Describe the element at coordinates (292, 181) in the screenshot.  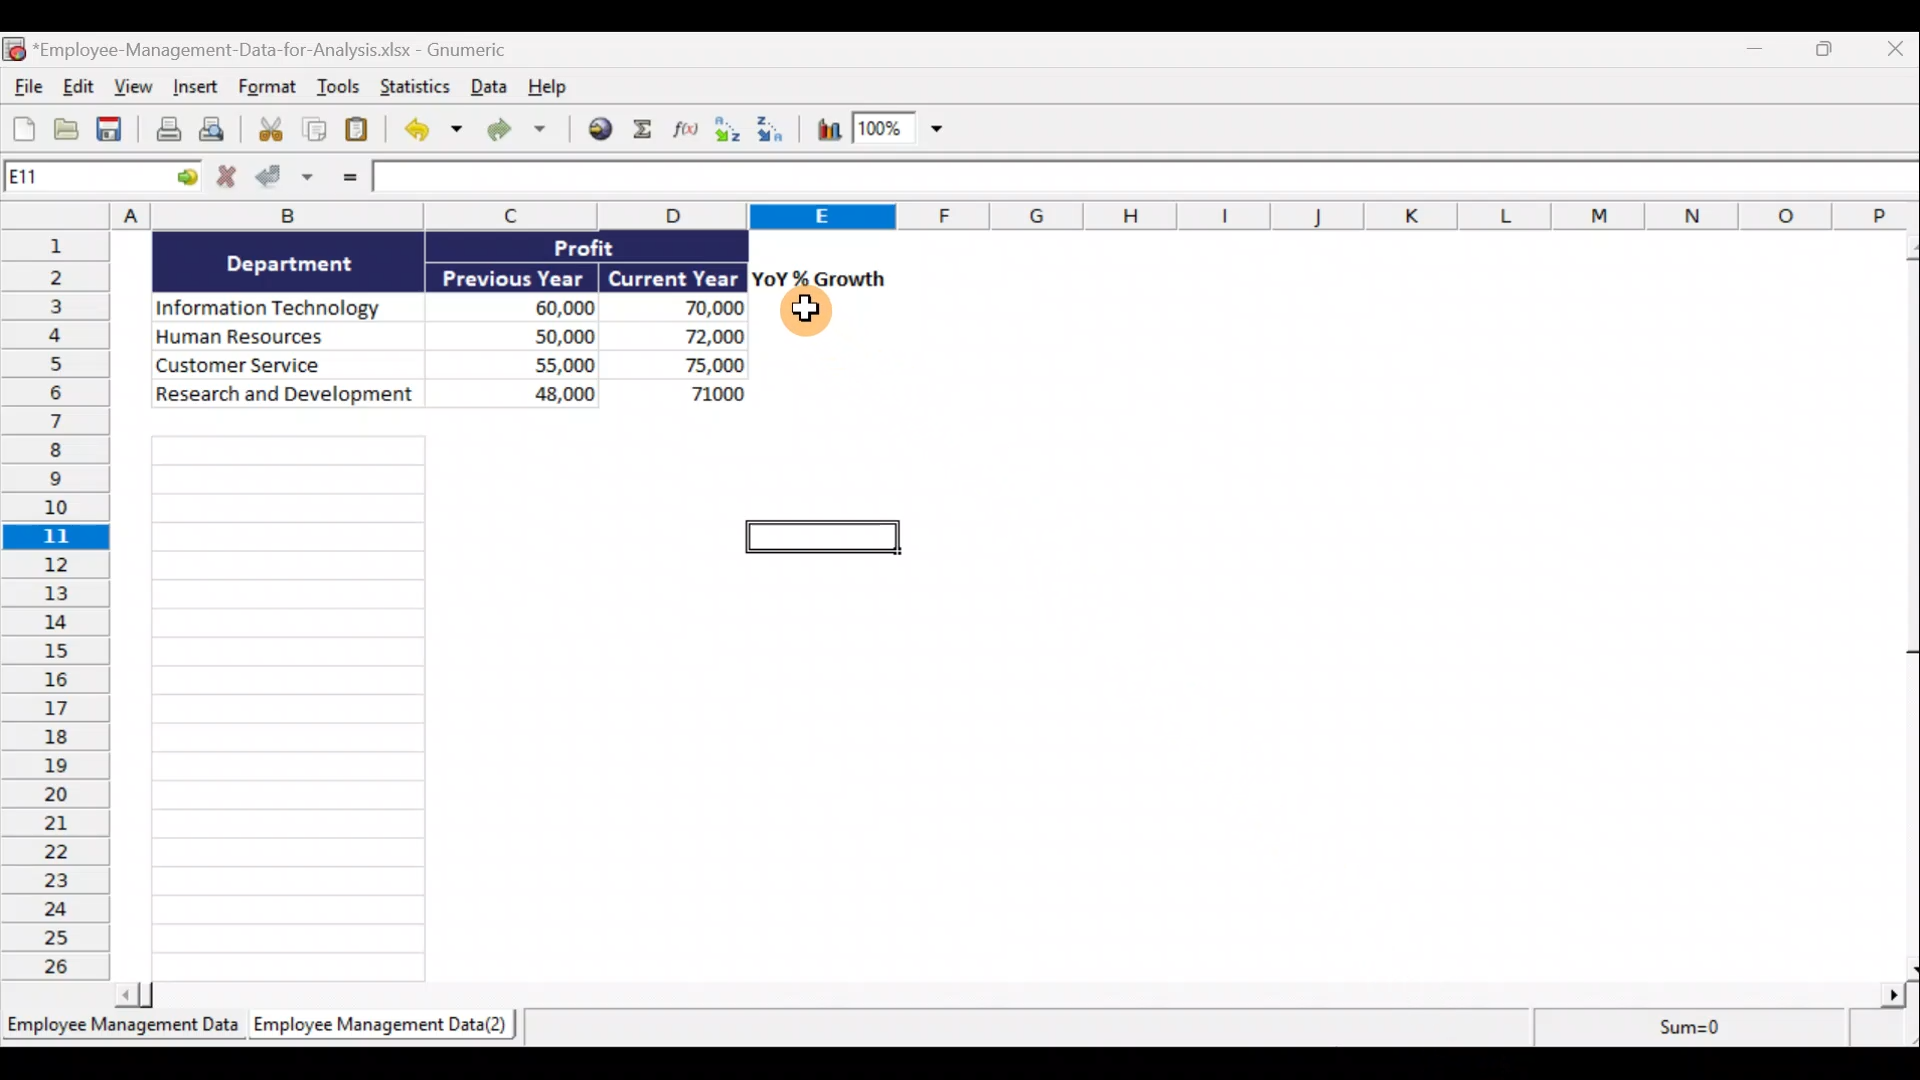
I see `Accept change` at that location.